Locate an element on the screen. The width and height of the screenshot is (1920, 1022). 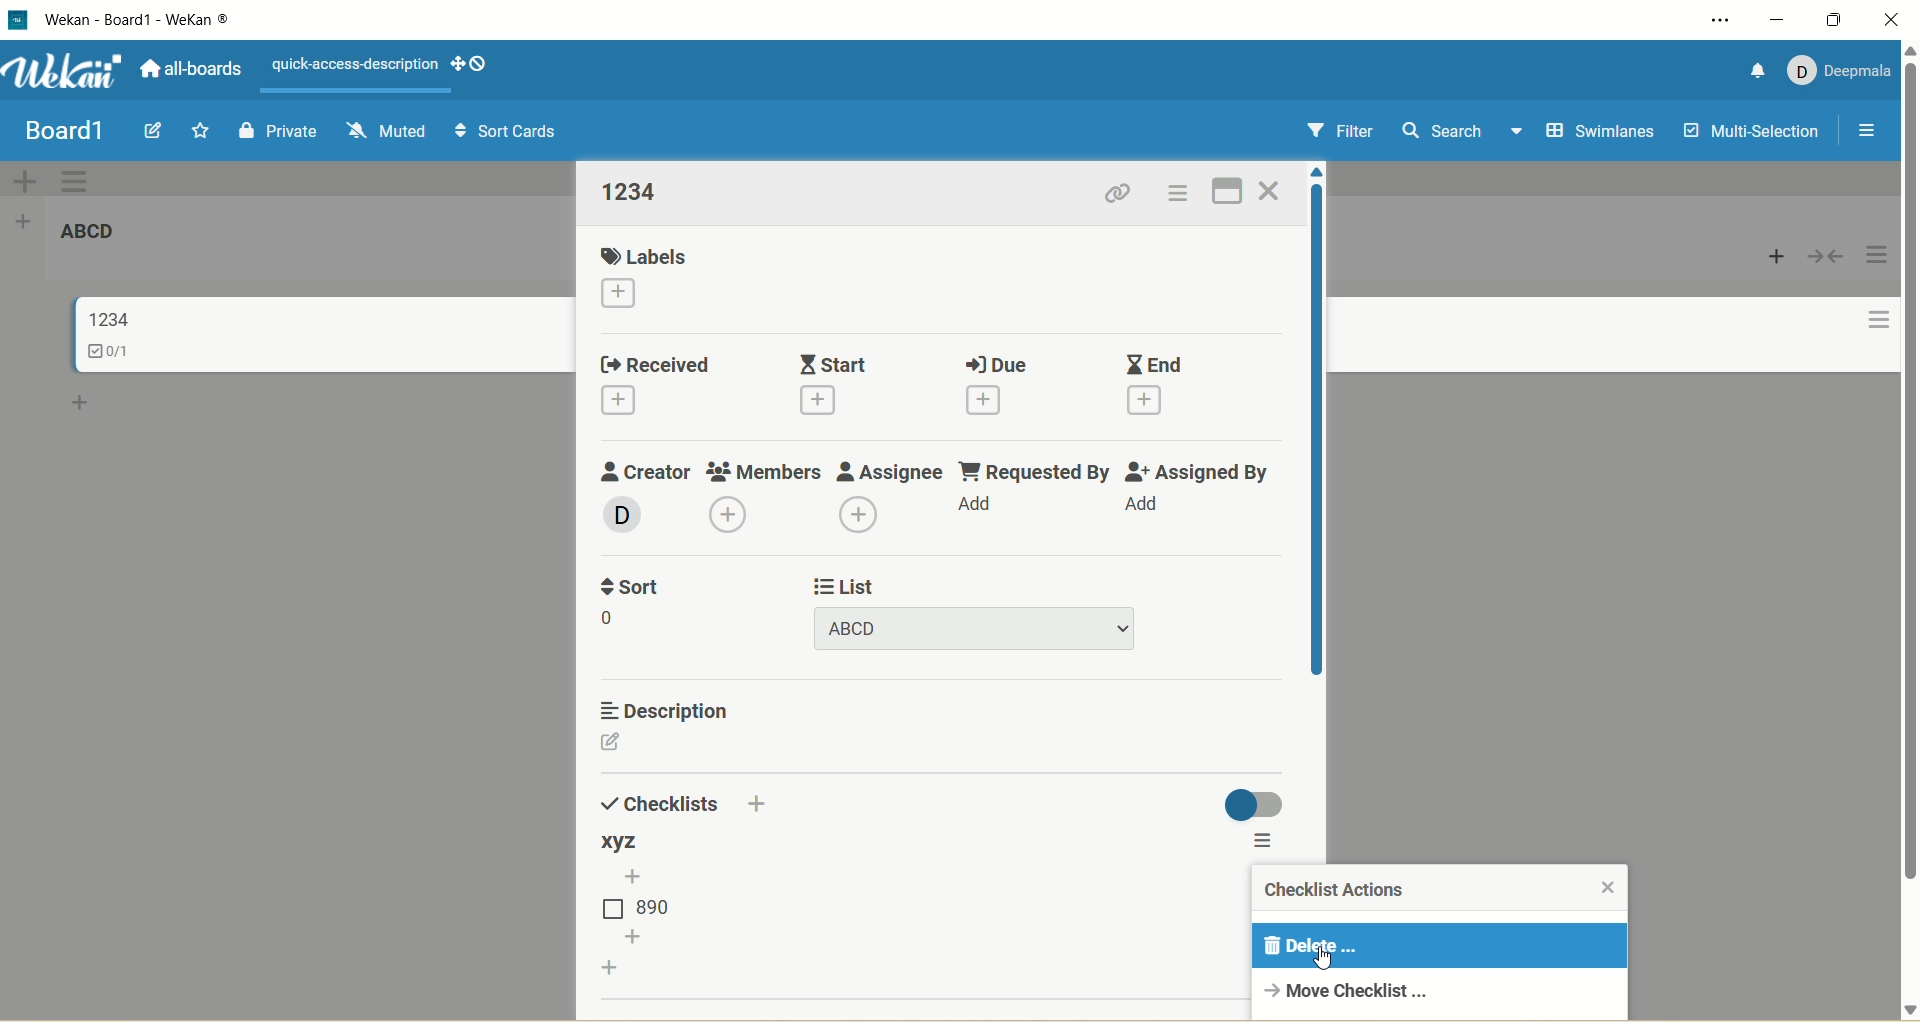
options is located at coordinates (1190, 193).